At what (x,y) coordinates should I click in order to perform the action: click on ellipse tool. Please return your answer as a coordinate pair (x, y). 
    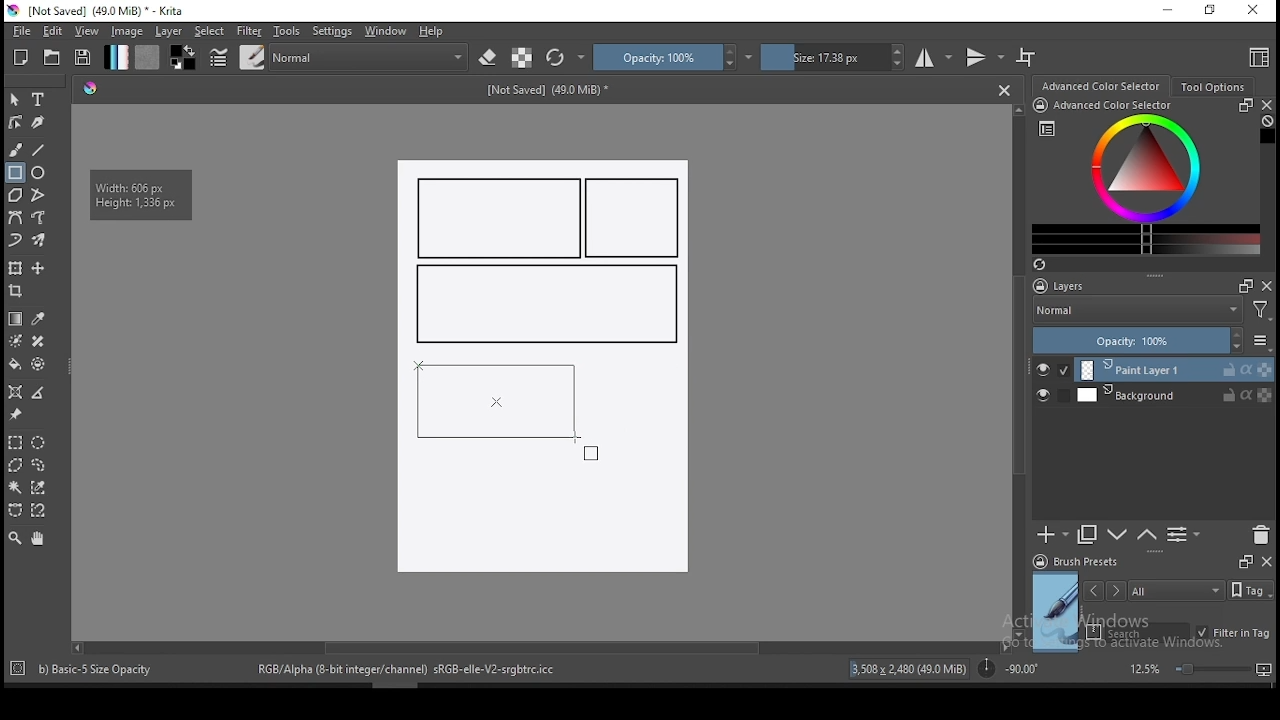
    Looking at the image, I should click on (39, 171).